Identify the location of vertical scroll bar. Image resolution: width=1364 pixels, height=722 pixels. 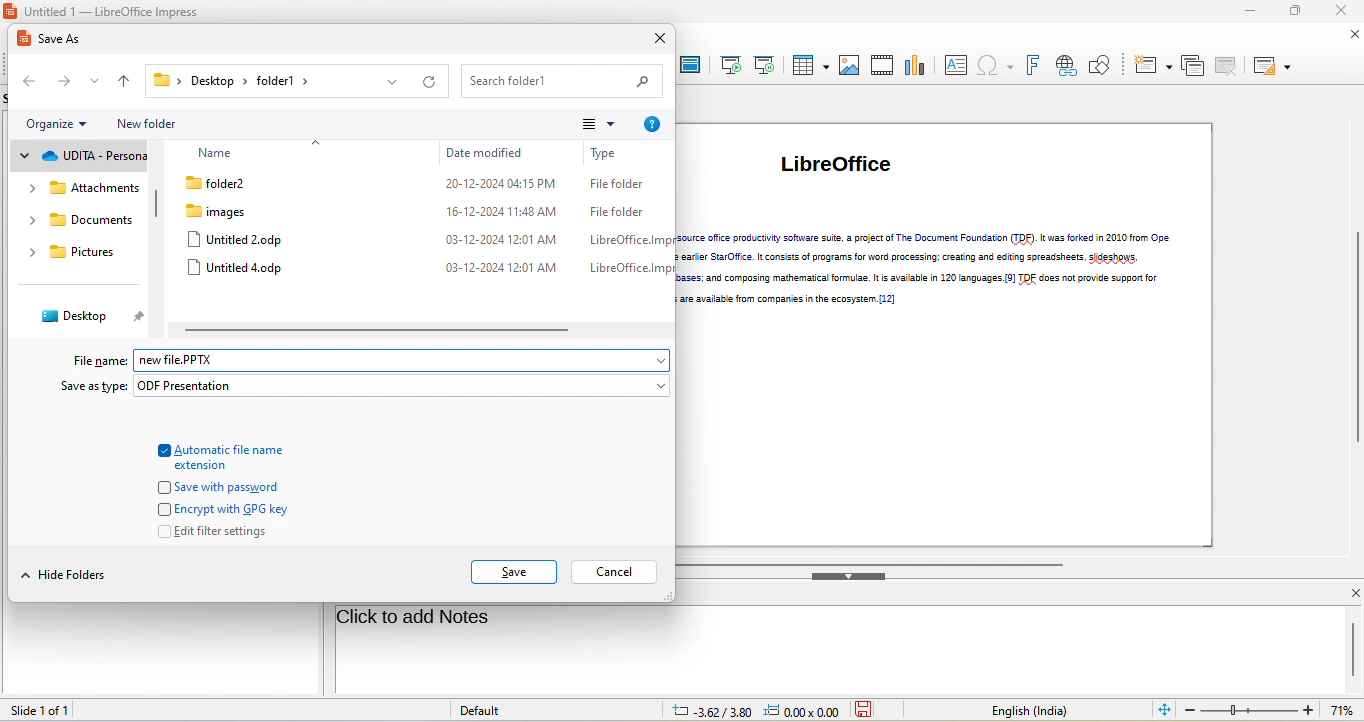
(159, 201).